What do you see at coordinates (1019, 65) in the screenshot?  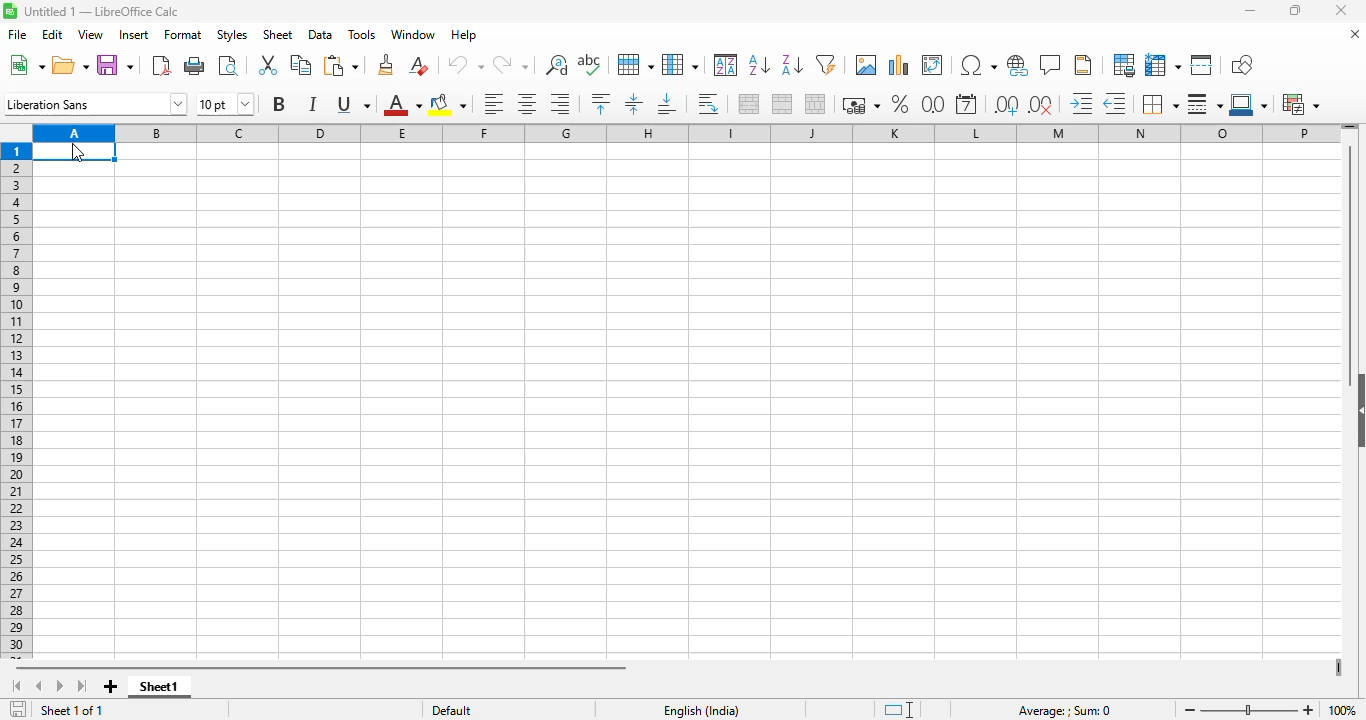 I see `insert hyperlink` at bounding box center [1019, 65].